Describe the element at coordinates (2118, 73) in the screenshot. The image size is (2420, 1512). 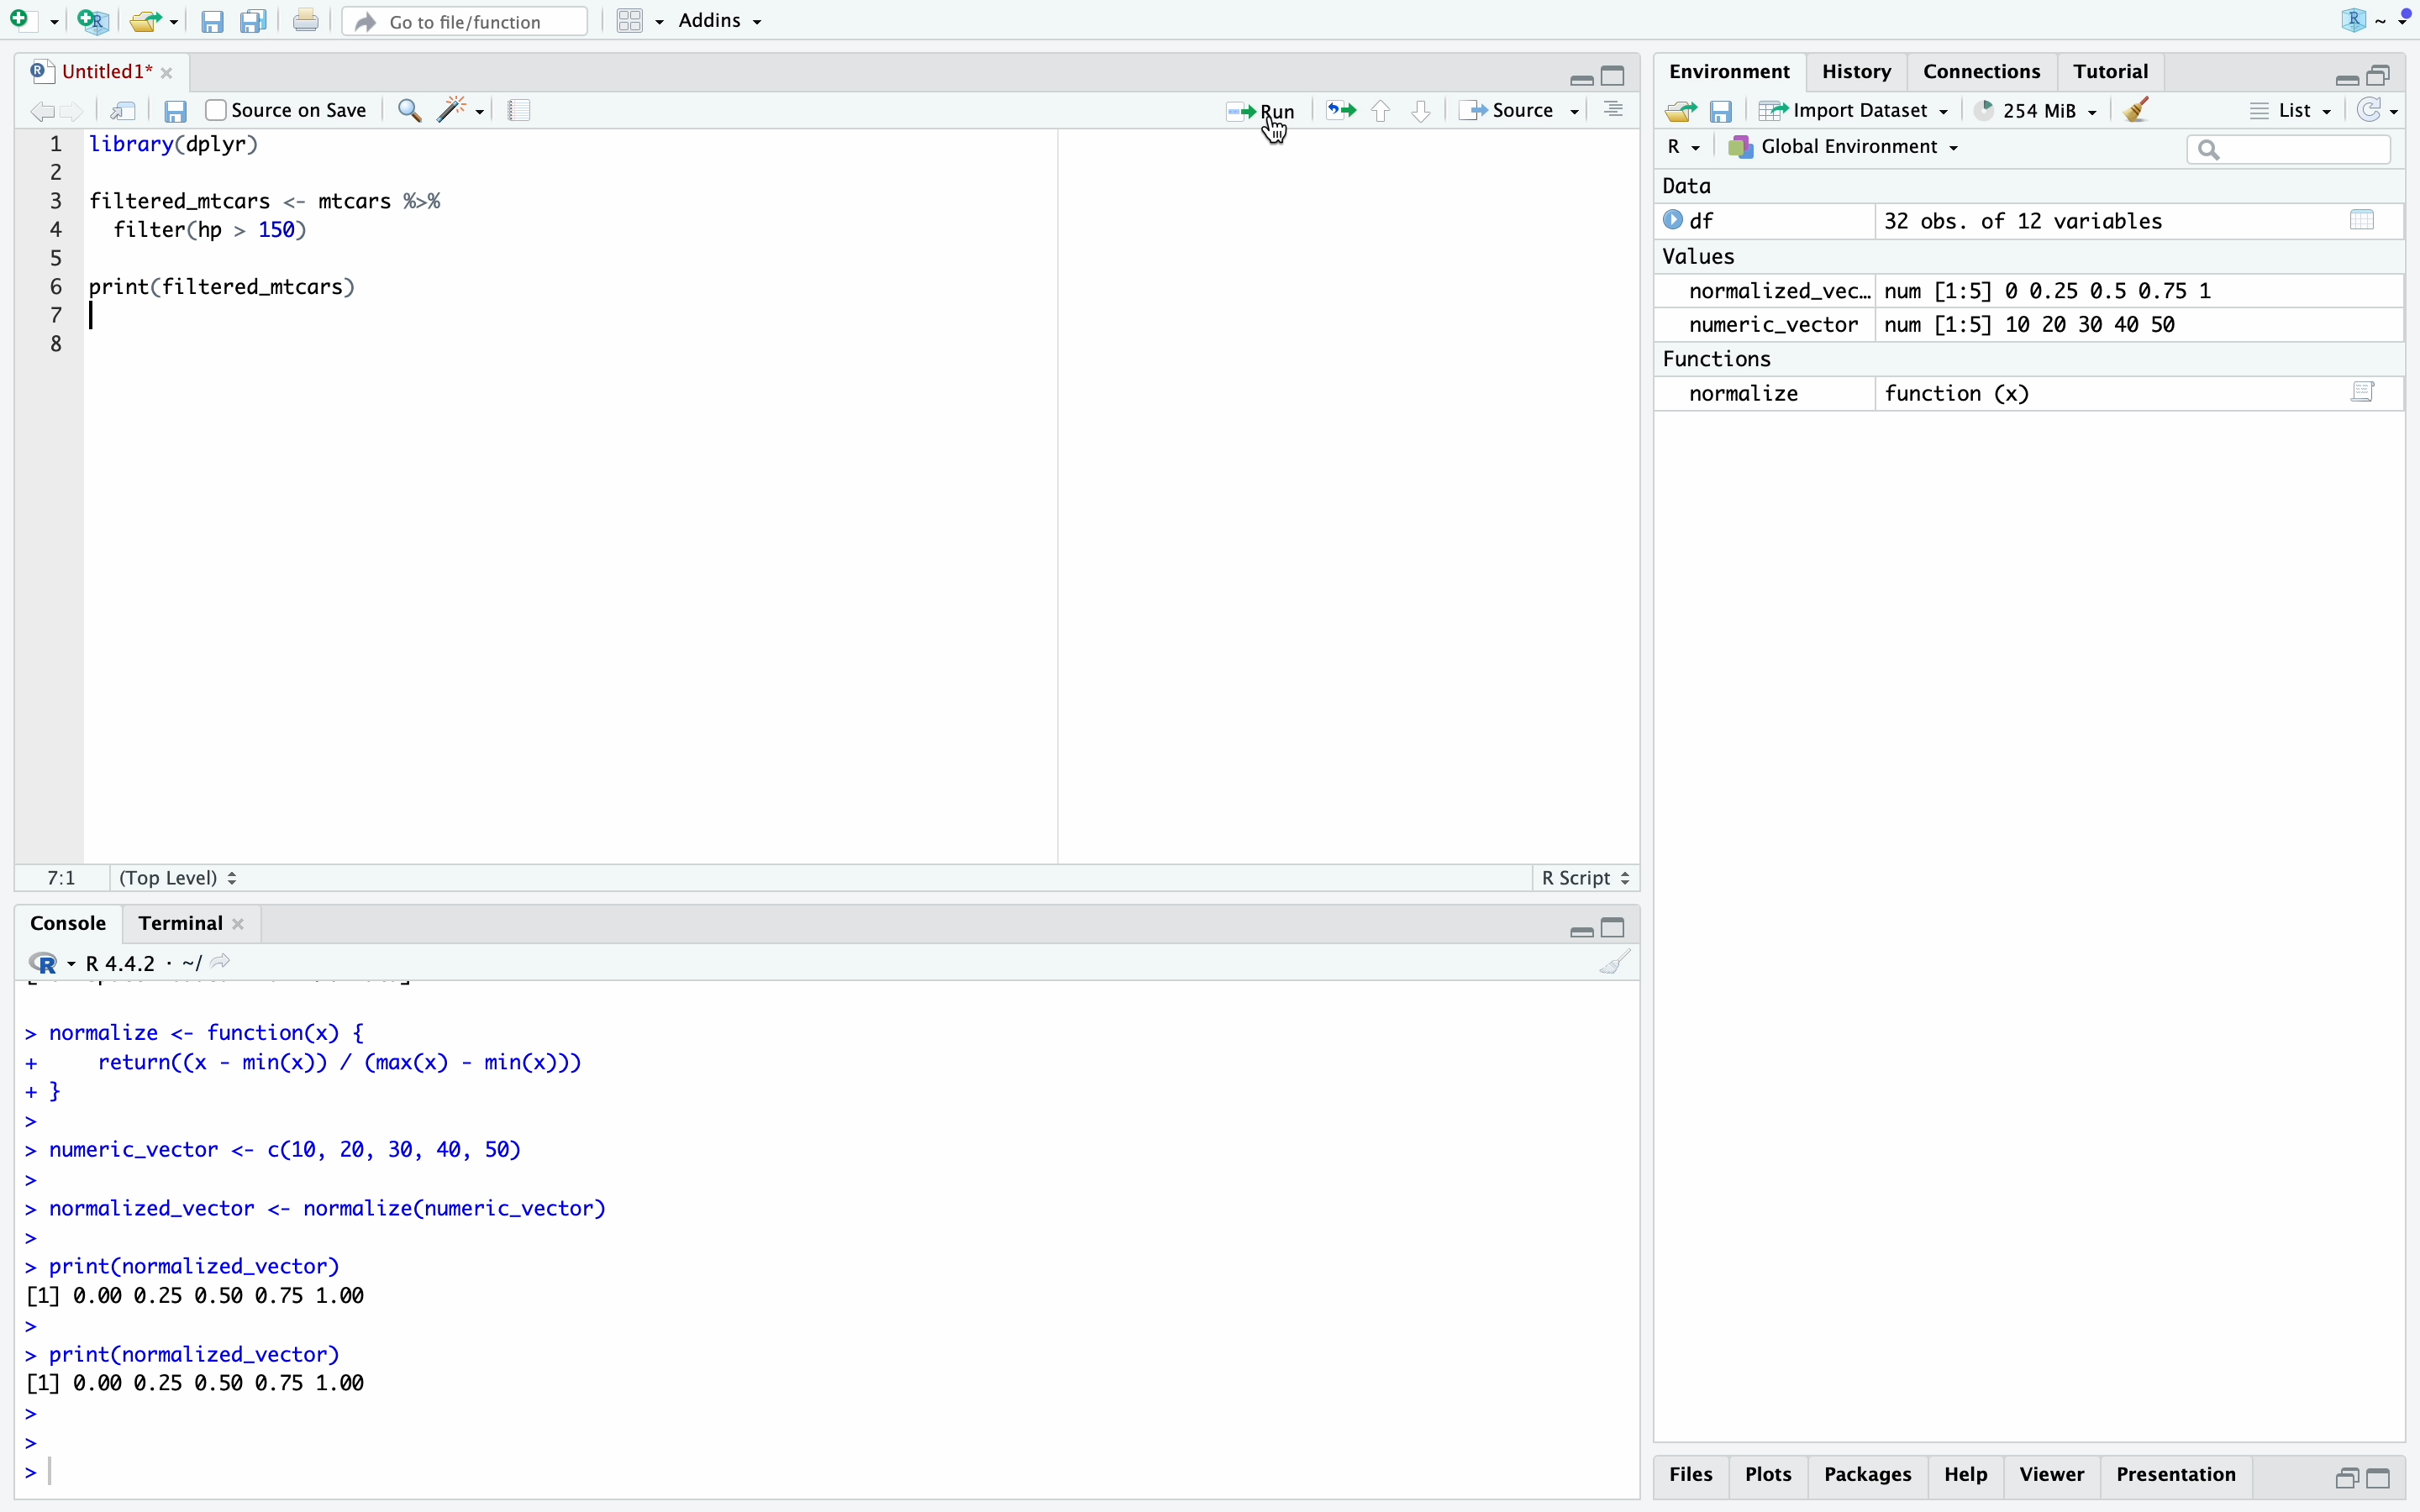
I see `Tutorial` at that location.